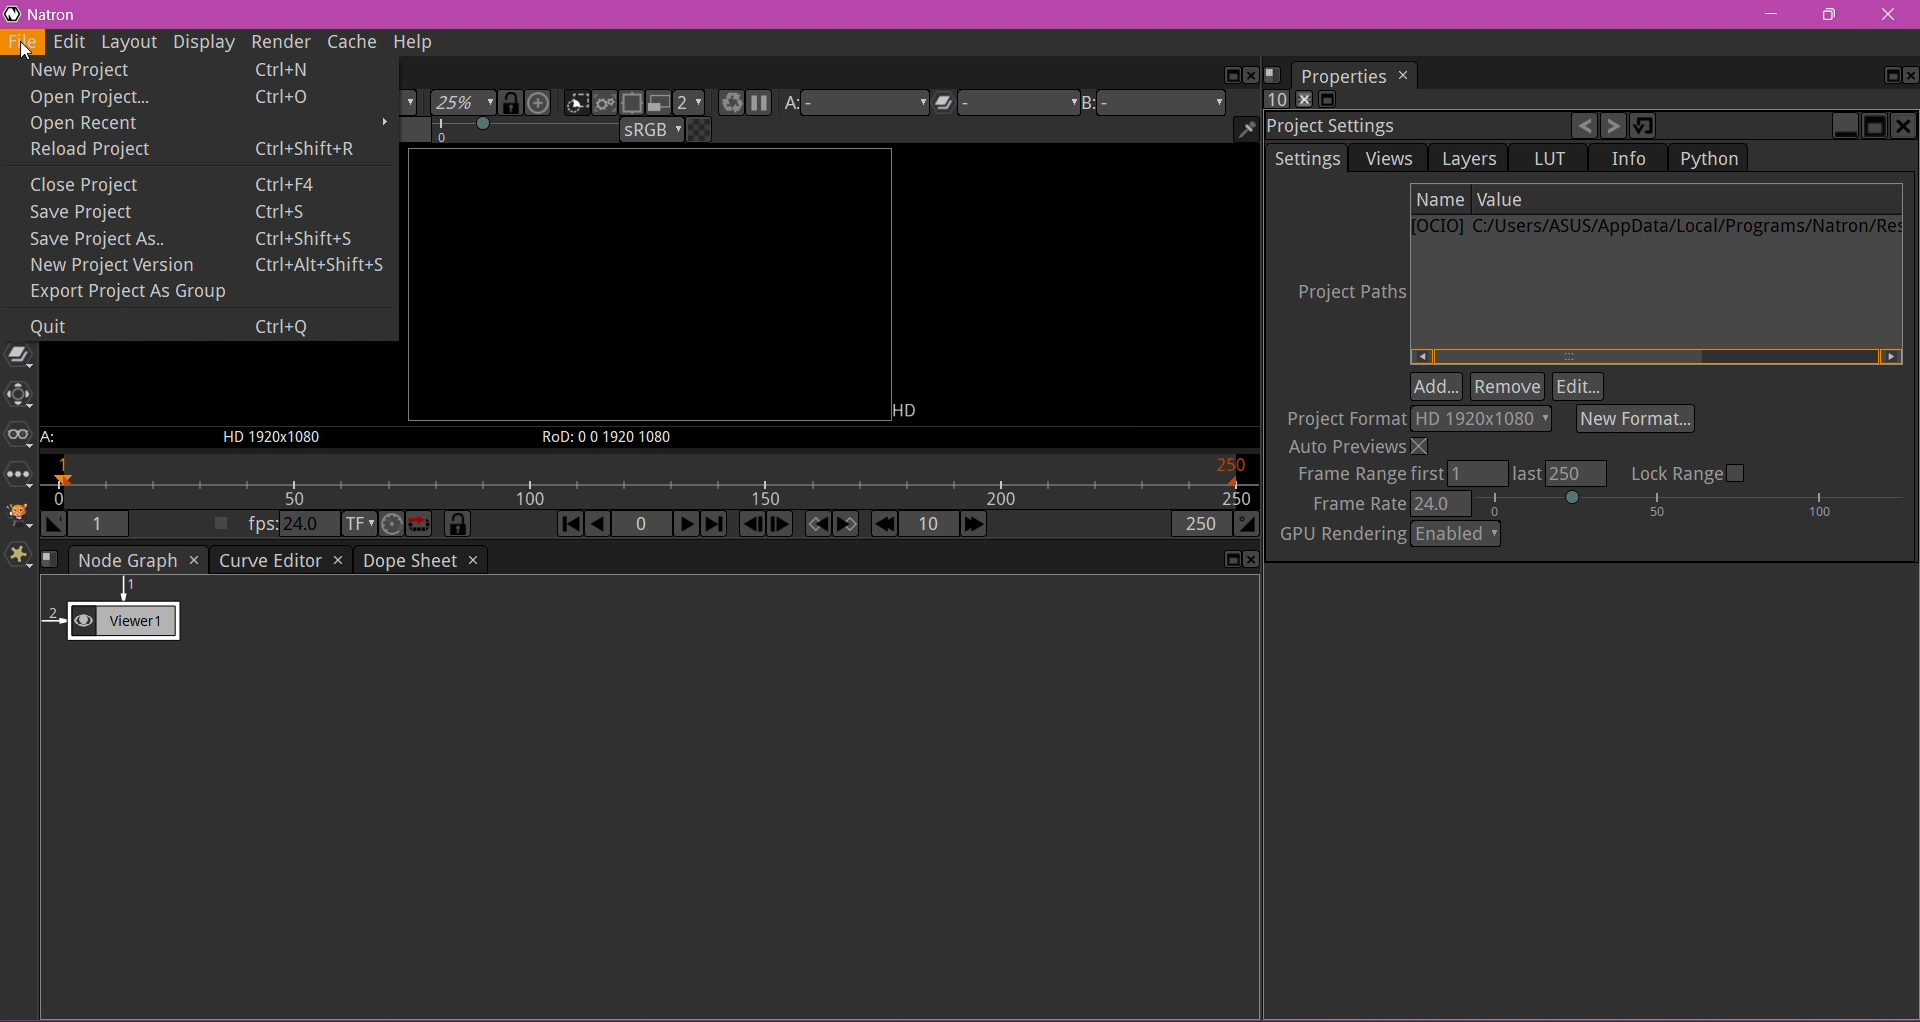 This screenshot has height=1022, width=1920. What do you see at coordinates (1605, 505) in the screenshot?
I see `Set Frame Rate` at bounding box center [1605, 505].